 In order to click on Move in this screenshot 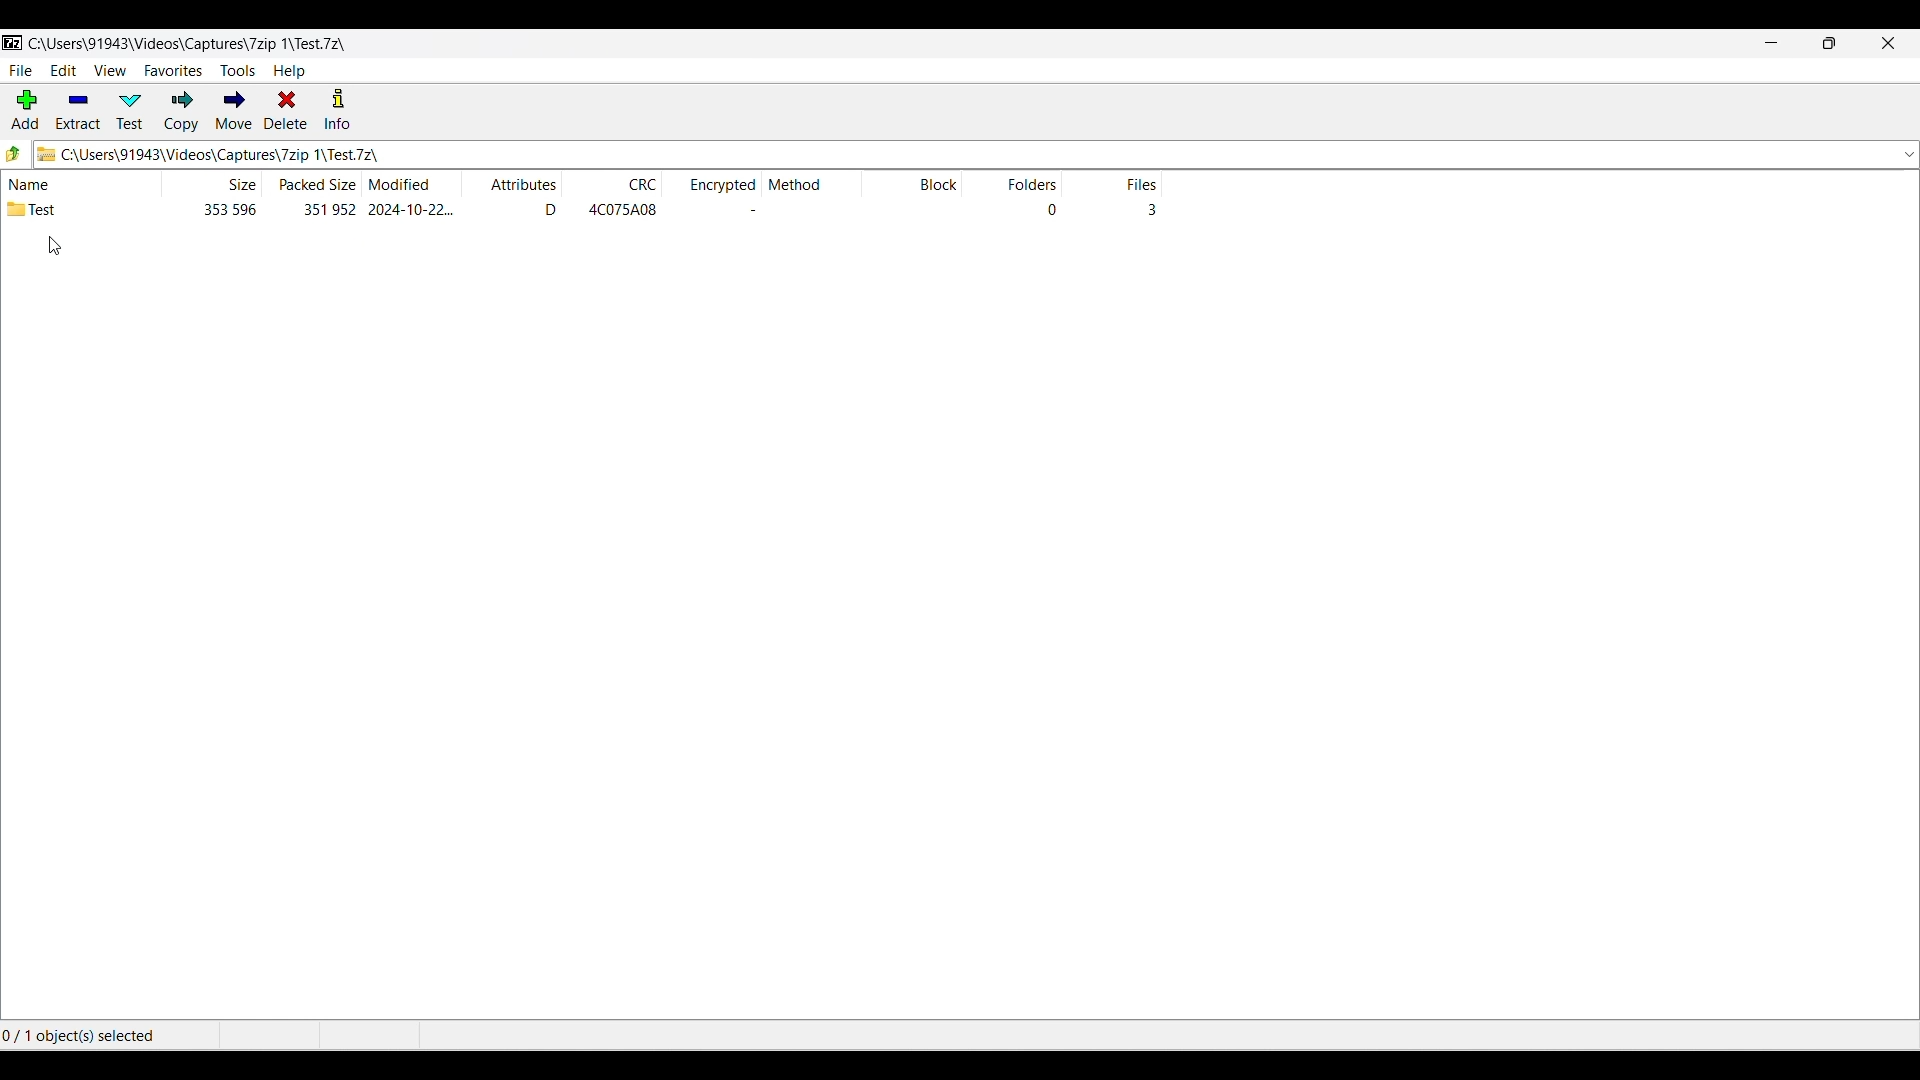, I will do `click(233, 110)`.